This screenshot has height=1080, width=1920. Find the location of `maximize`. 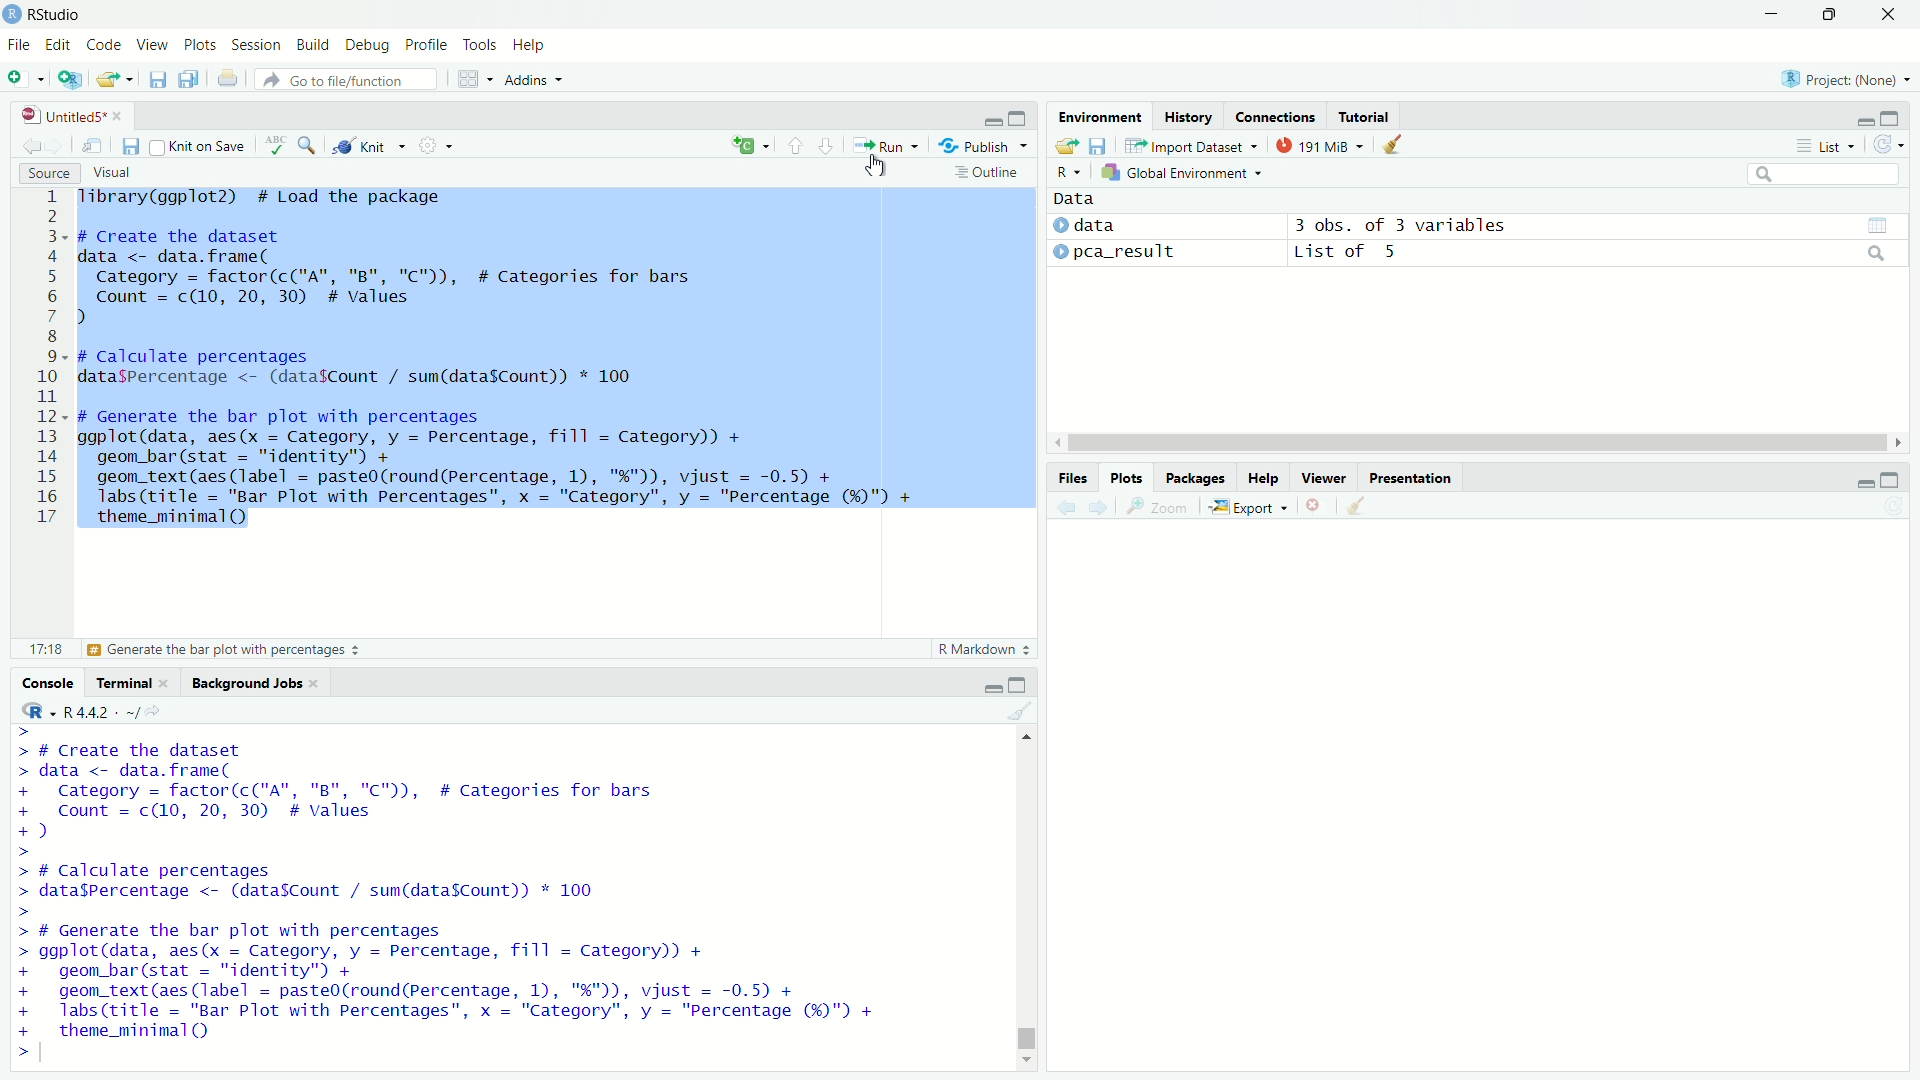

maximize is located at coordinates (1831, 16).